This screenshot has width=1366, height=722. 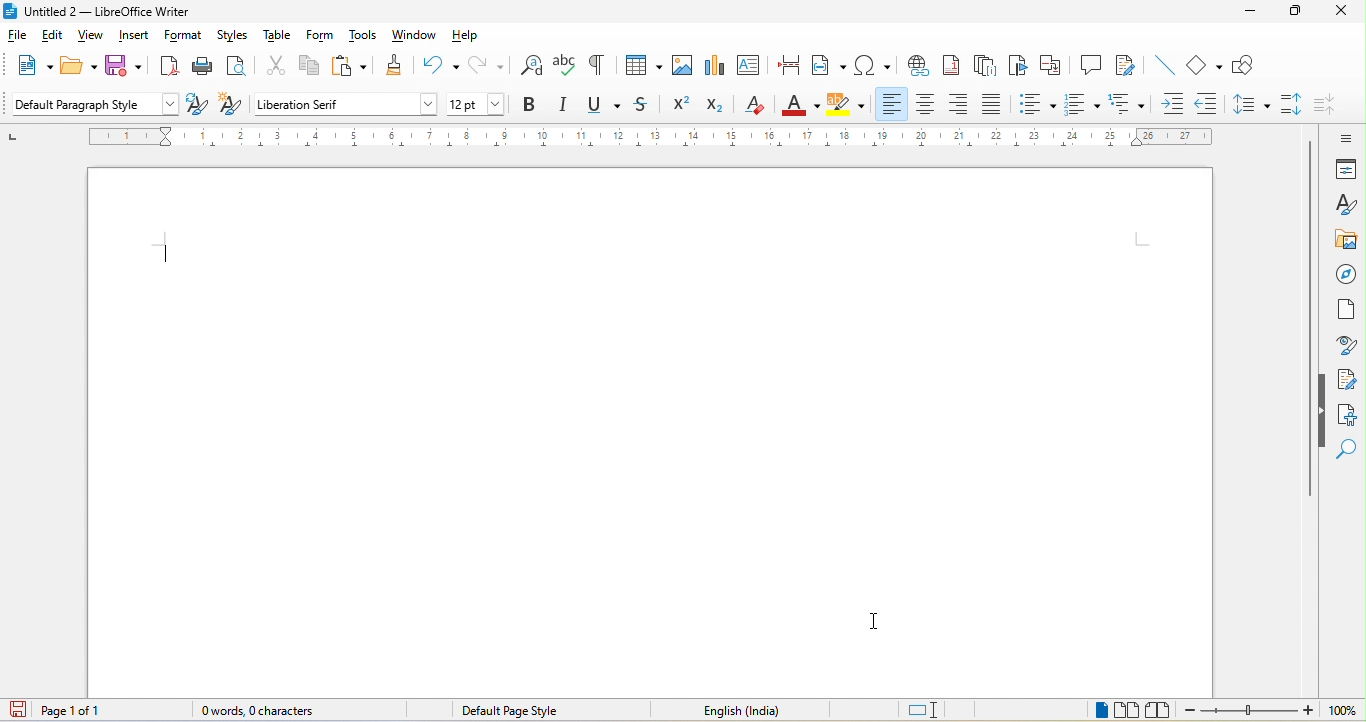 I want to click on copy, so click(x=312, y=69).